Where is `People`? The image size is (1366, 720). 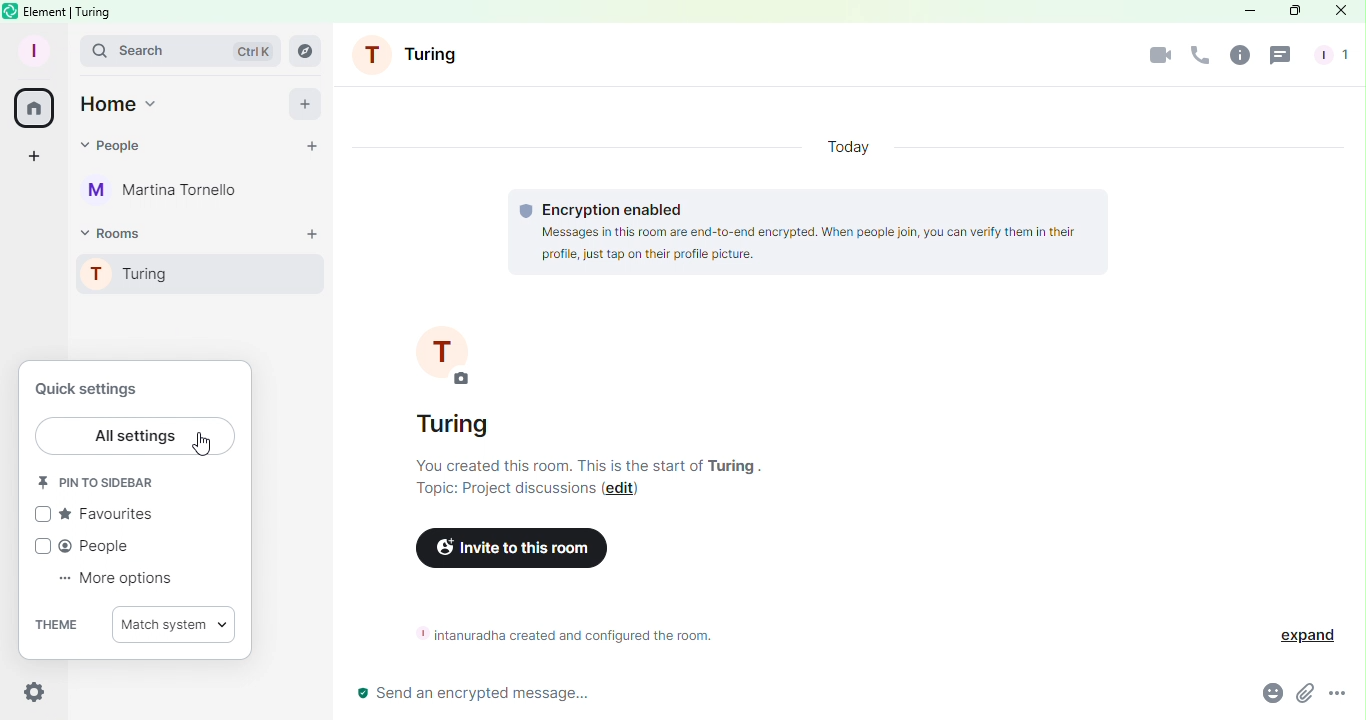
People is located at coordinates (1329, 57).